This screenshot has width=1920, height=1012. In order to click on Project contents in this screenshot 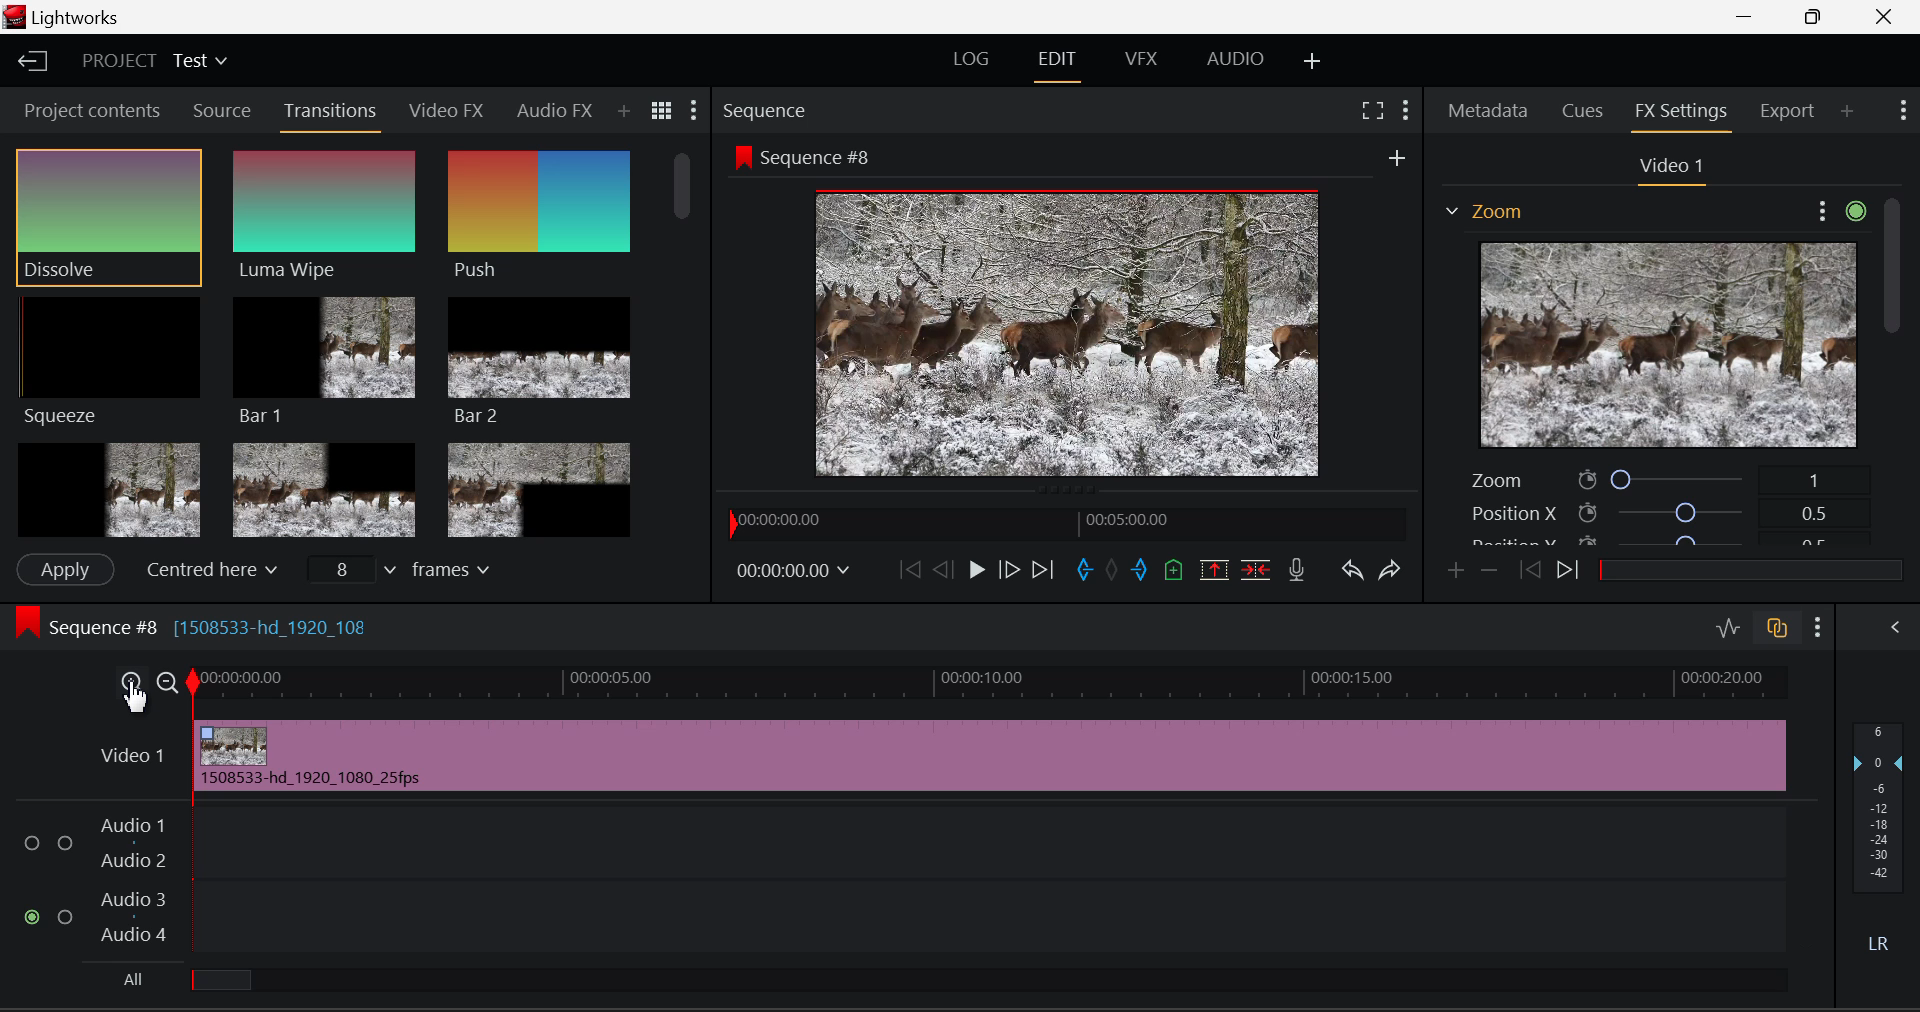, I will do `click(83, 111)`.